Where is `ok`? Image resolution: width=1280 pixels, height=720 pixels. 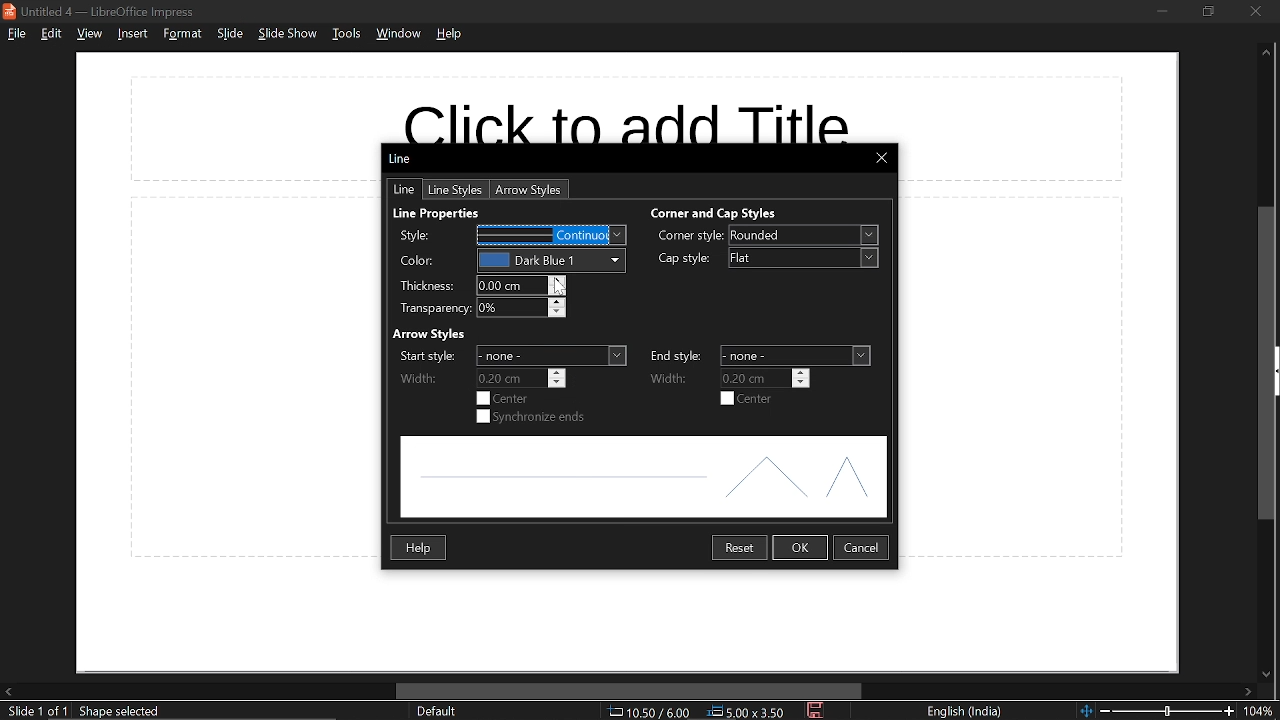 ok is located at coordinates (799, 547).